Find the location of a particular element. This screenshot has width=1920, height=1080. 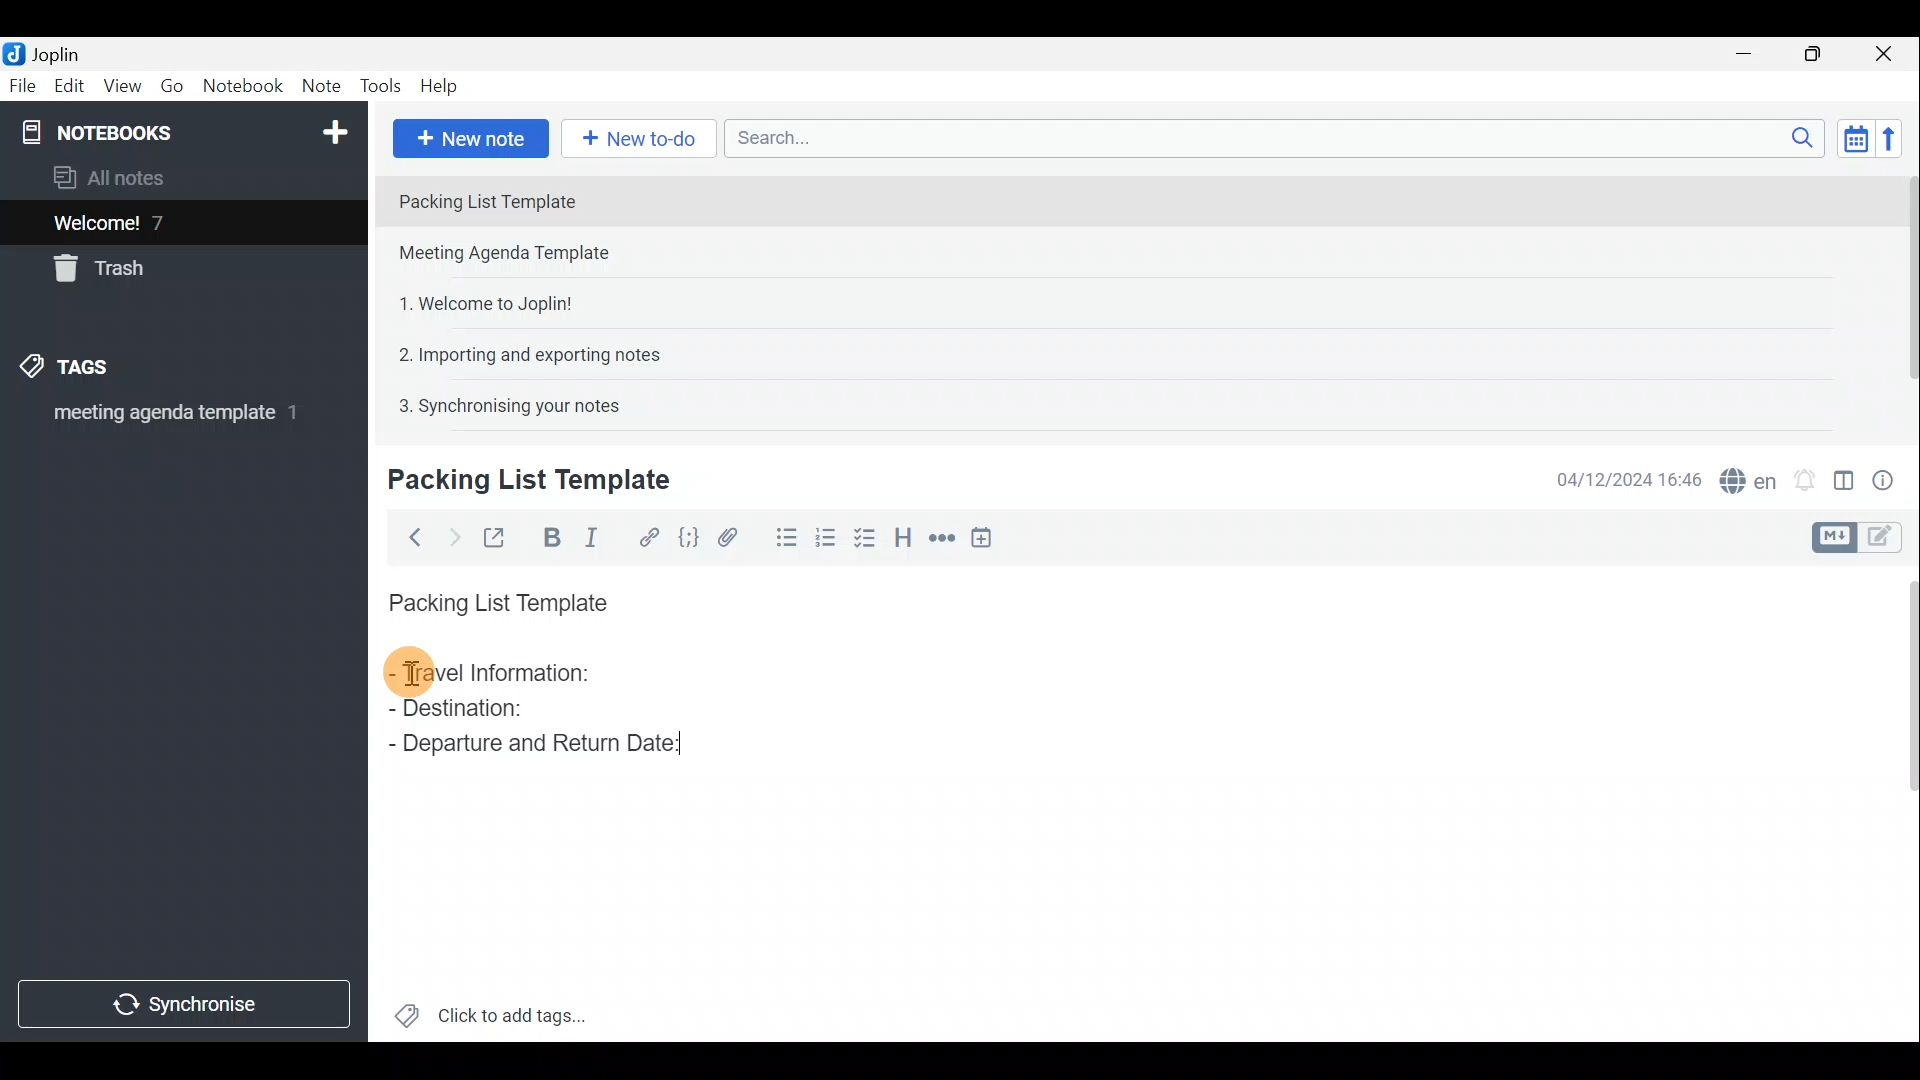

Scroll bar is located at coordinates (1901, 292).